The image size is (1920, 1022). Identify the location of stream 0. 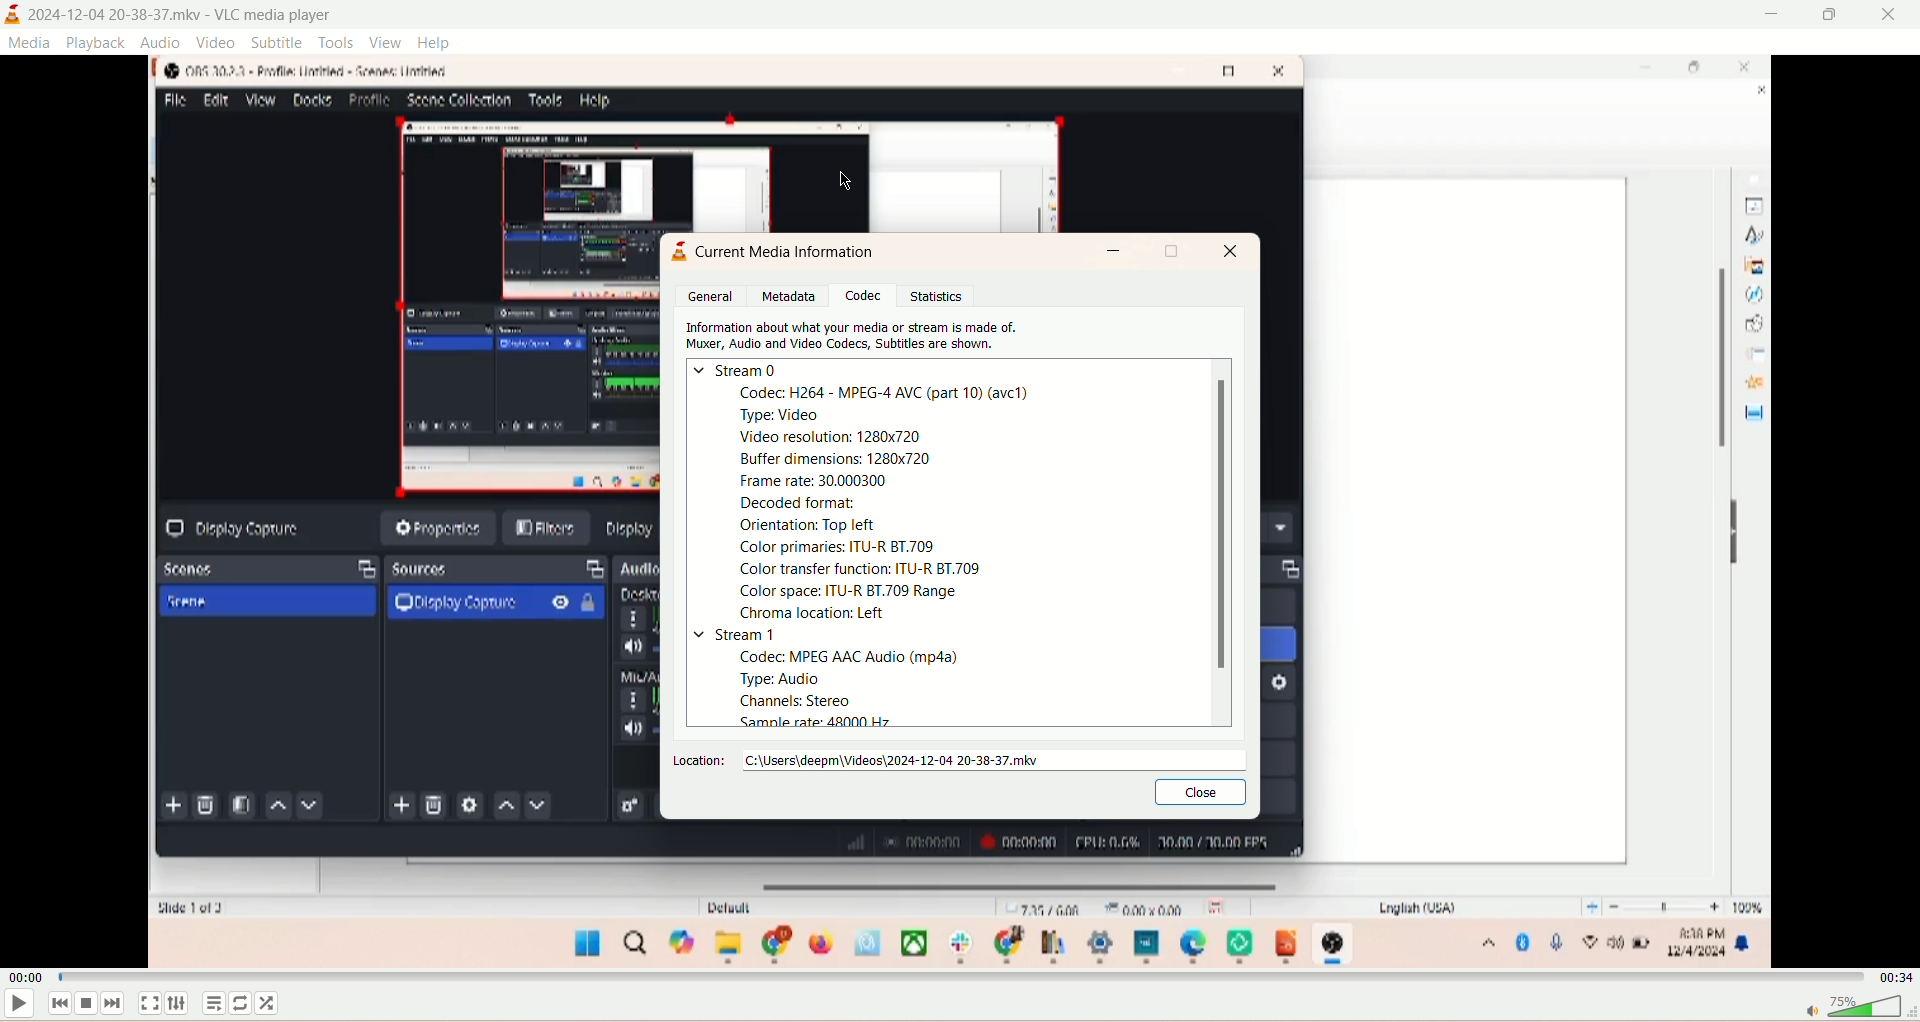
(739, 372).